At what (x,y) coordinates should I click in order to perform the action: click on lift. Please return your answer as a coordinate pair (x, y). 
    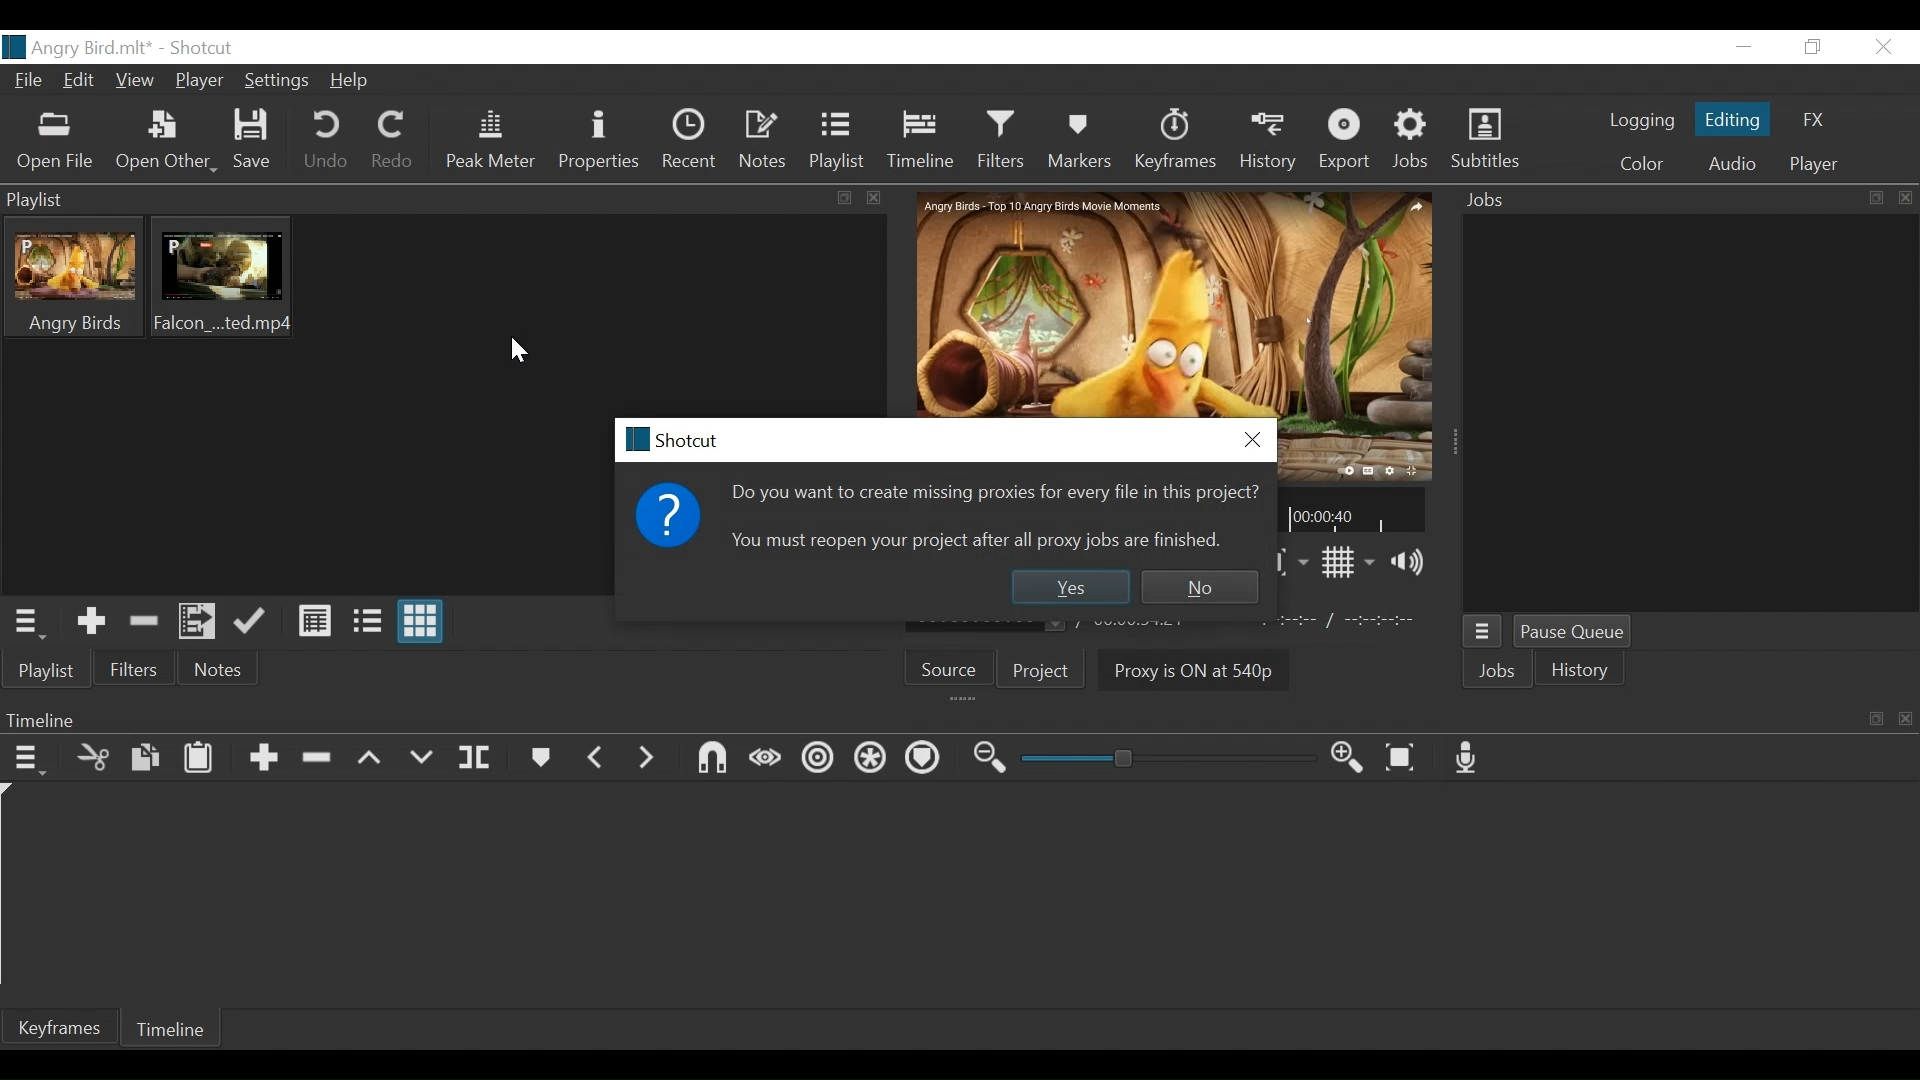
    Looking at the image, I should click on (368, 758).